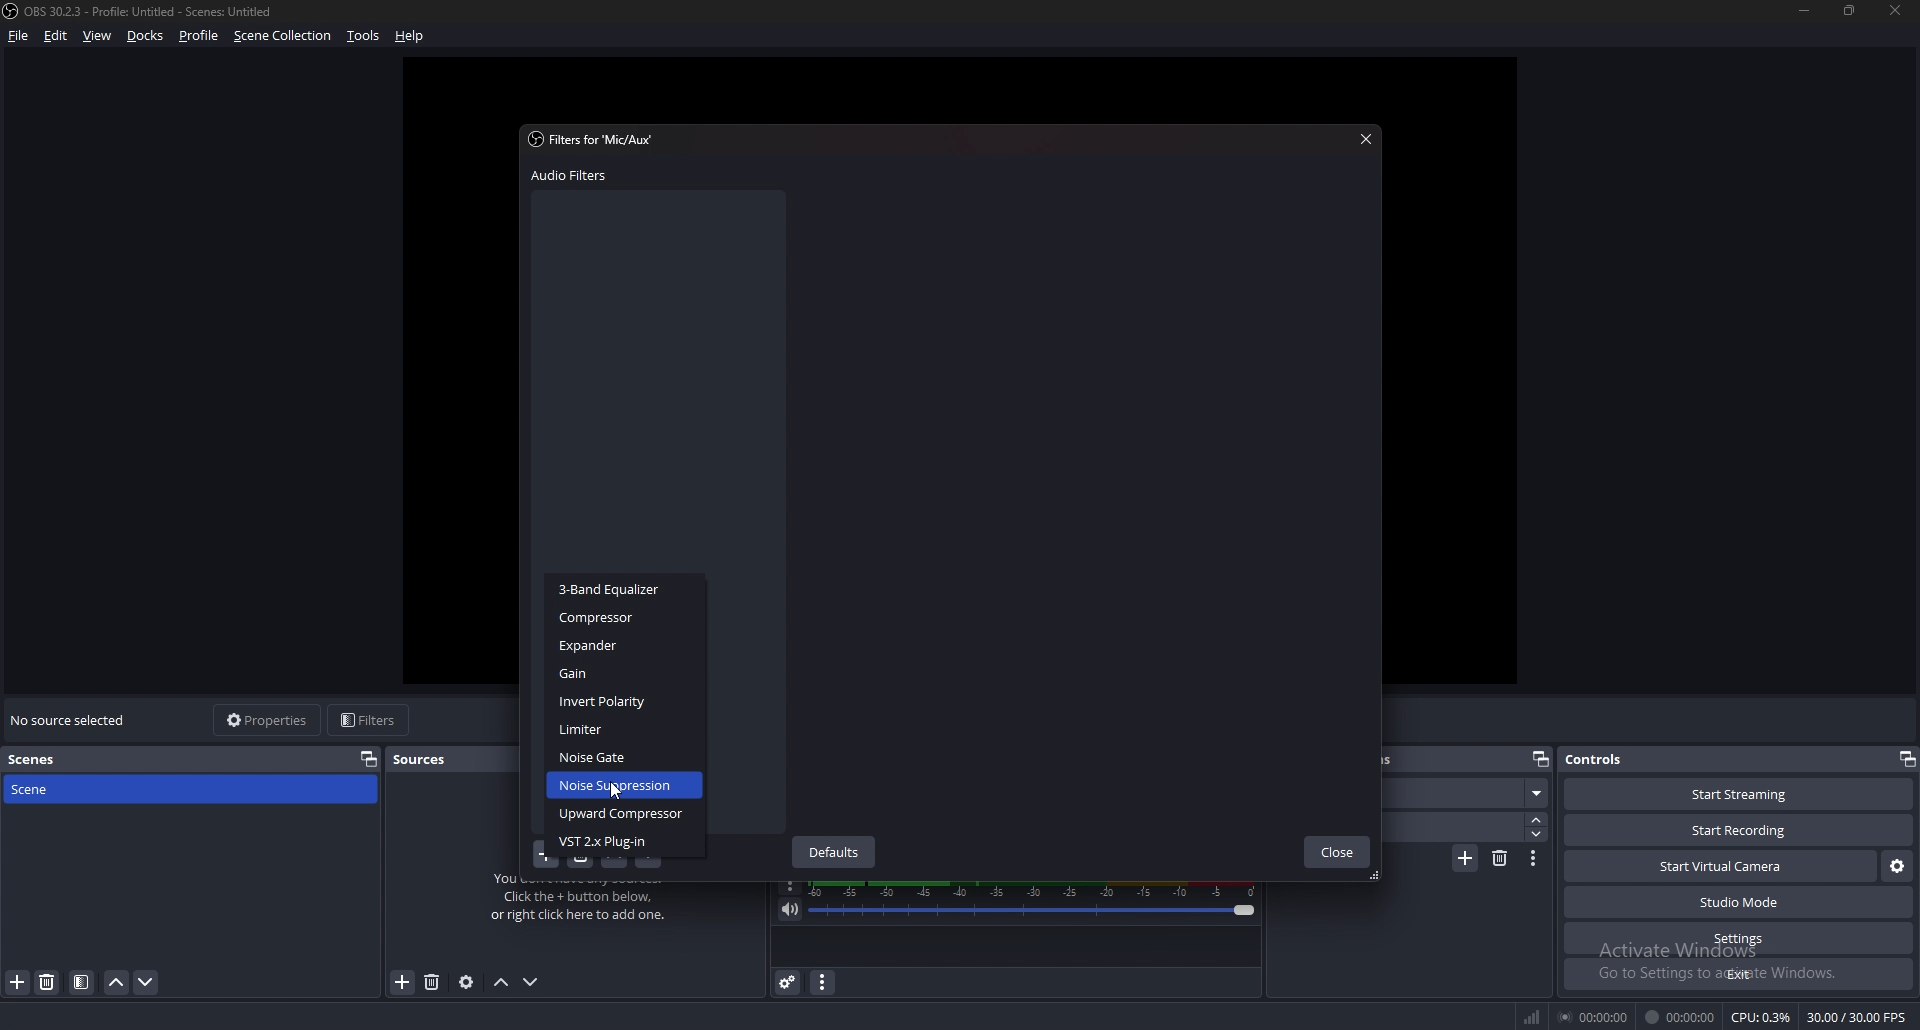  I want to click on Upward Compressor, so click(626, 814).